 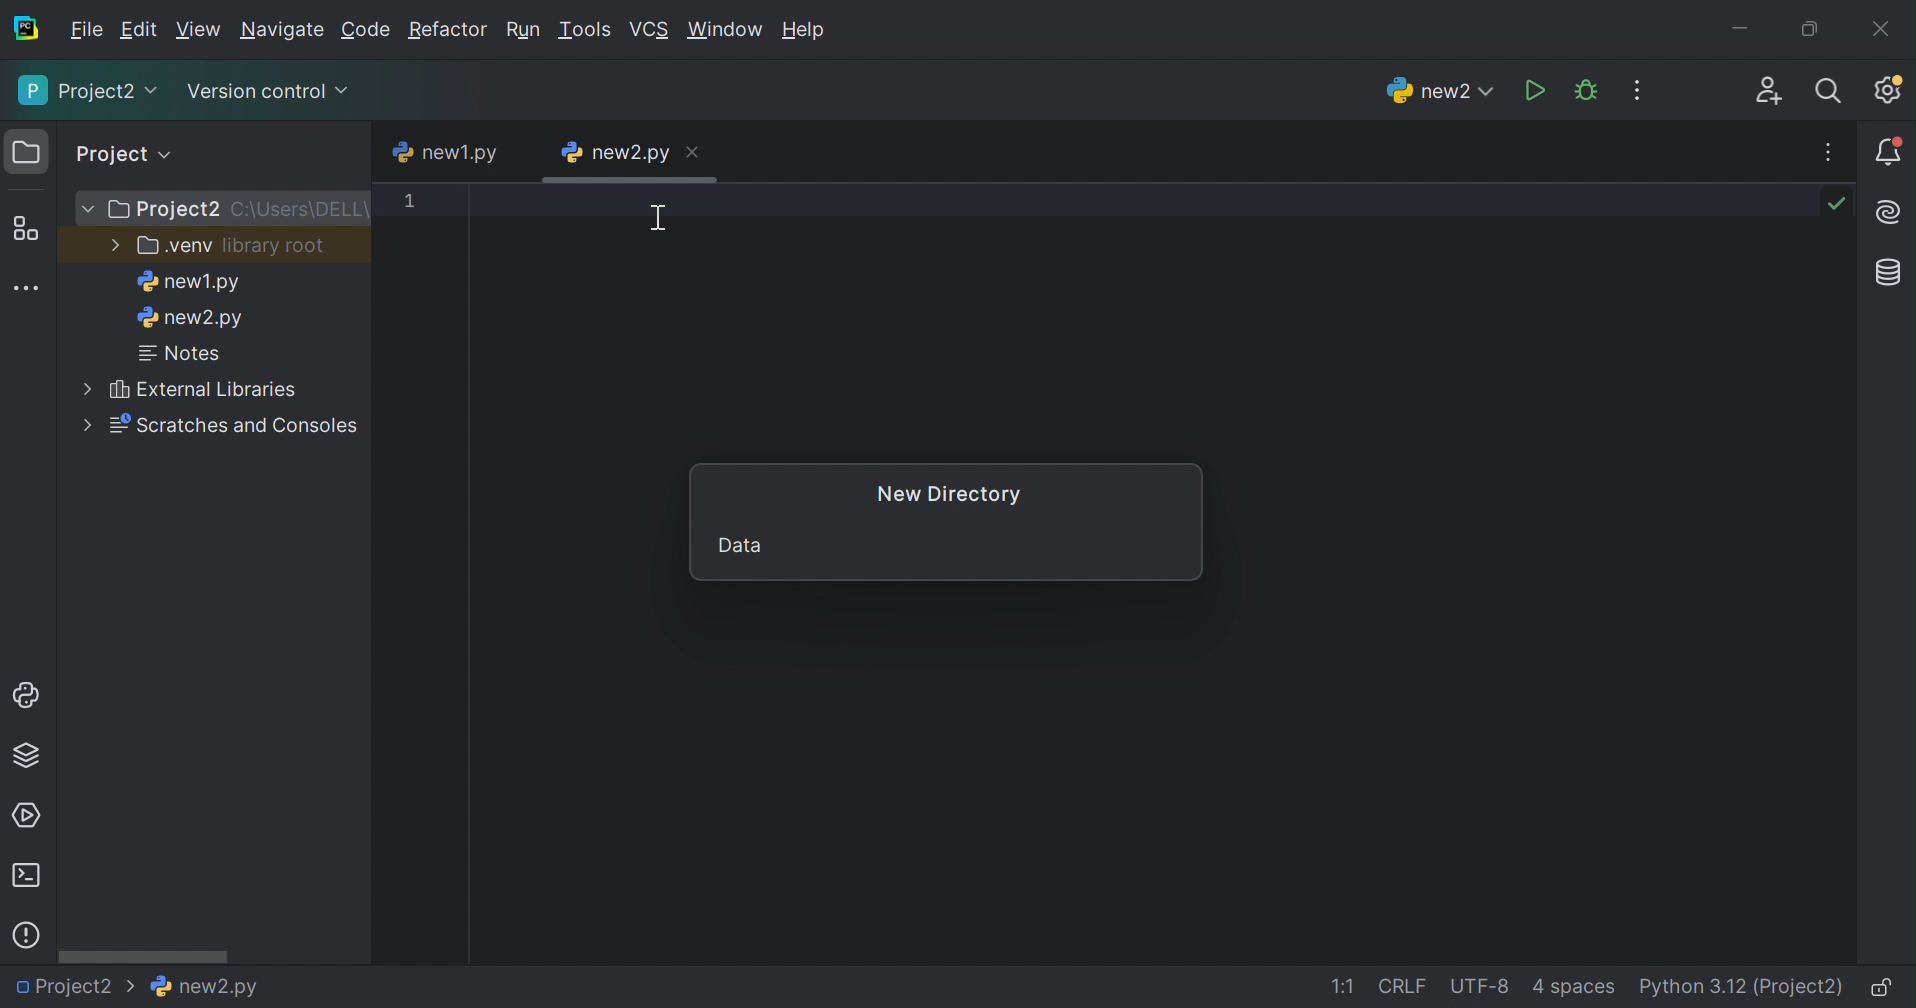 I want to click on Run, so click(x=525, y=27).